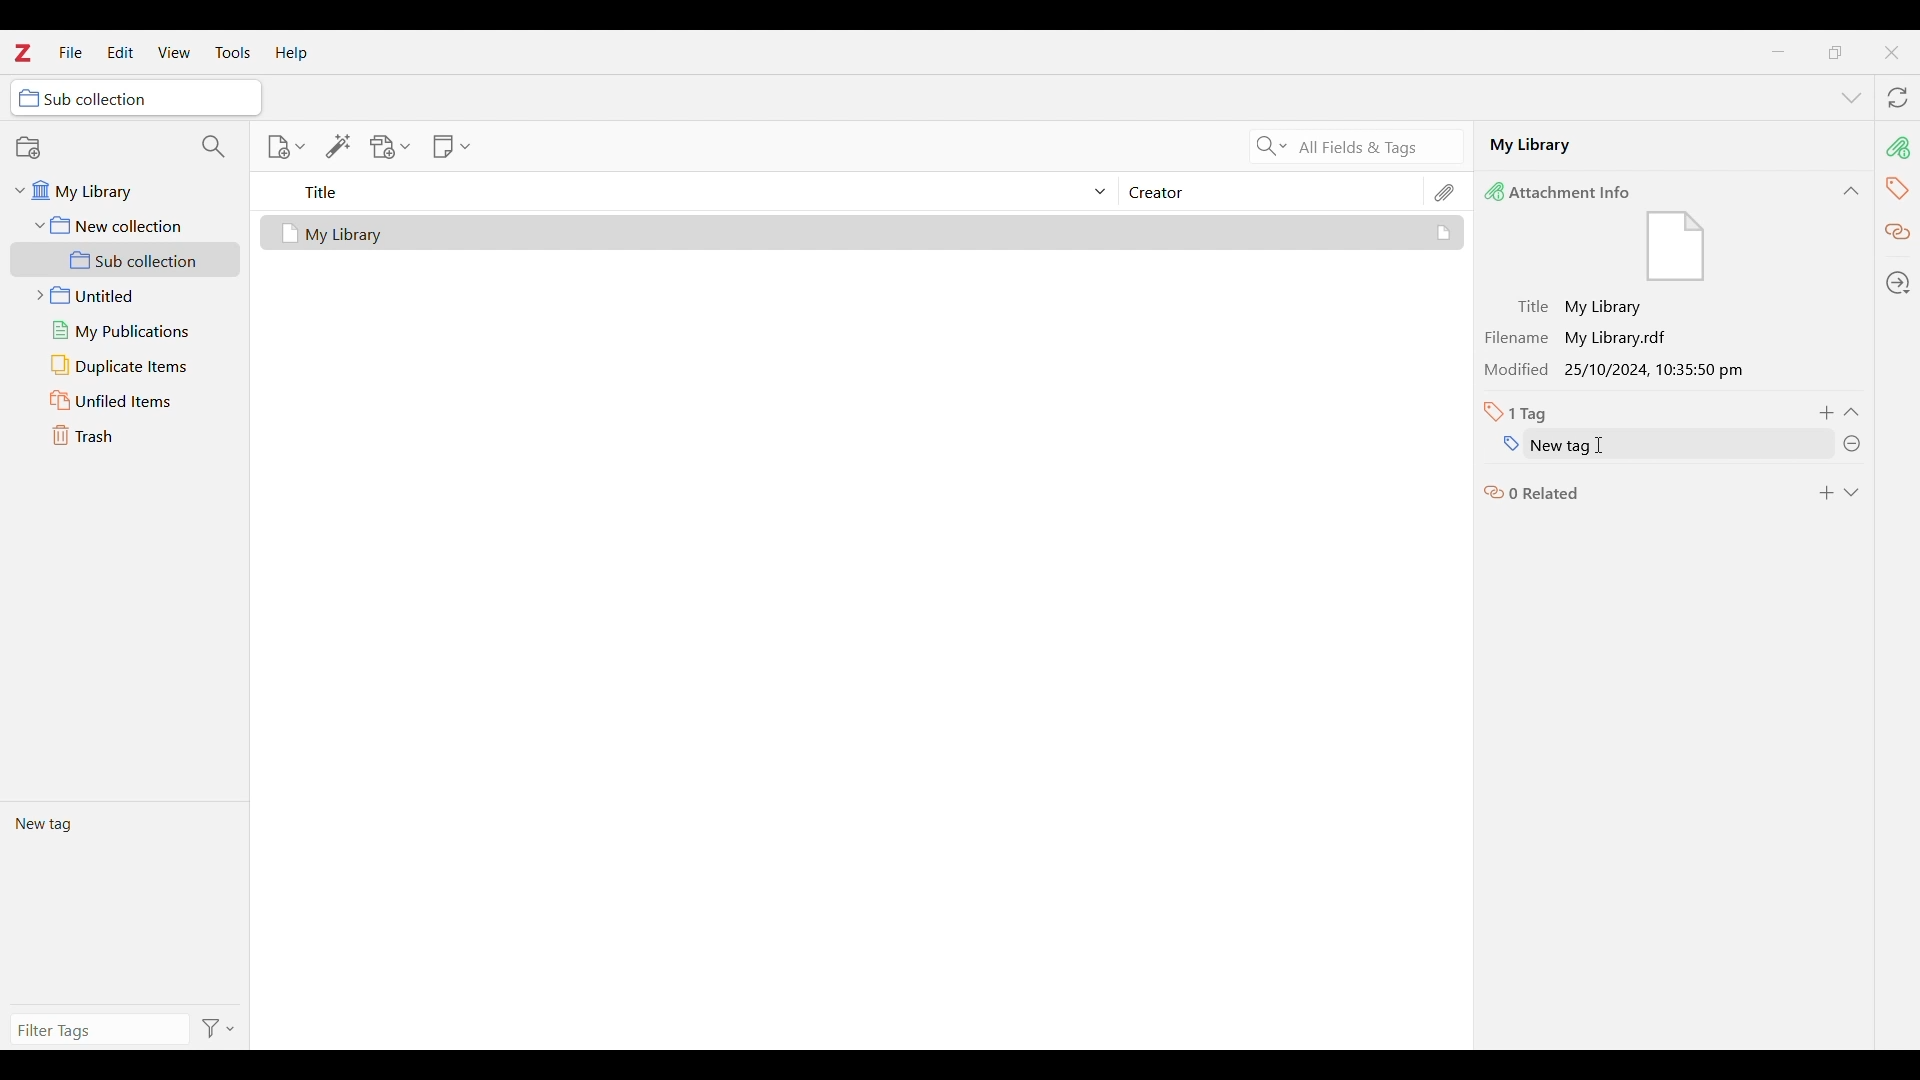 This screenshot has width=1920, height=1080. Describe the element at coordinates (1650, 144) in the screenshot. I see `Name of selected file` at that location.